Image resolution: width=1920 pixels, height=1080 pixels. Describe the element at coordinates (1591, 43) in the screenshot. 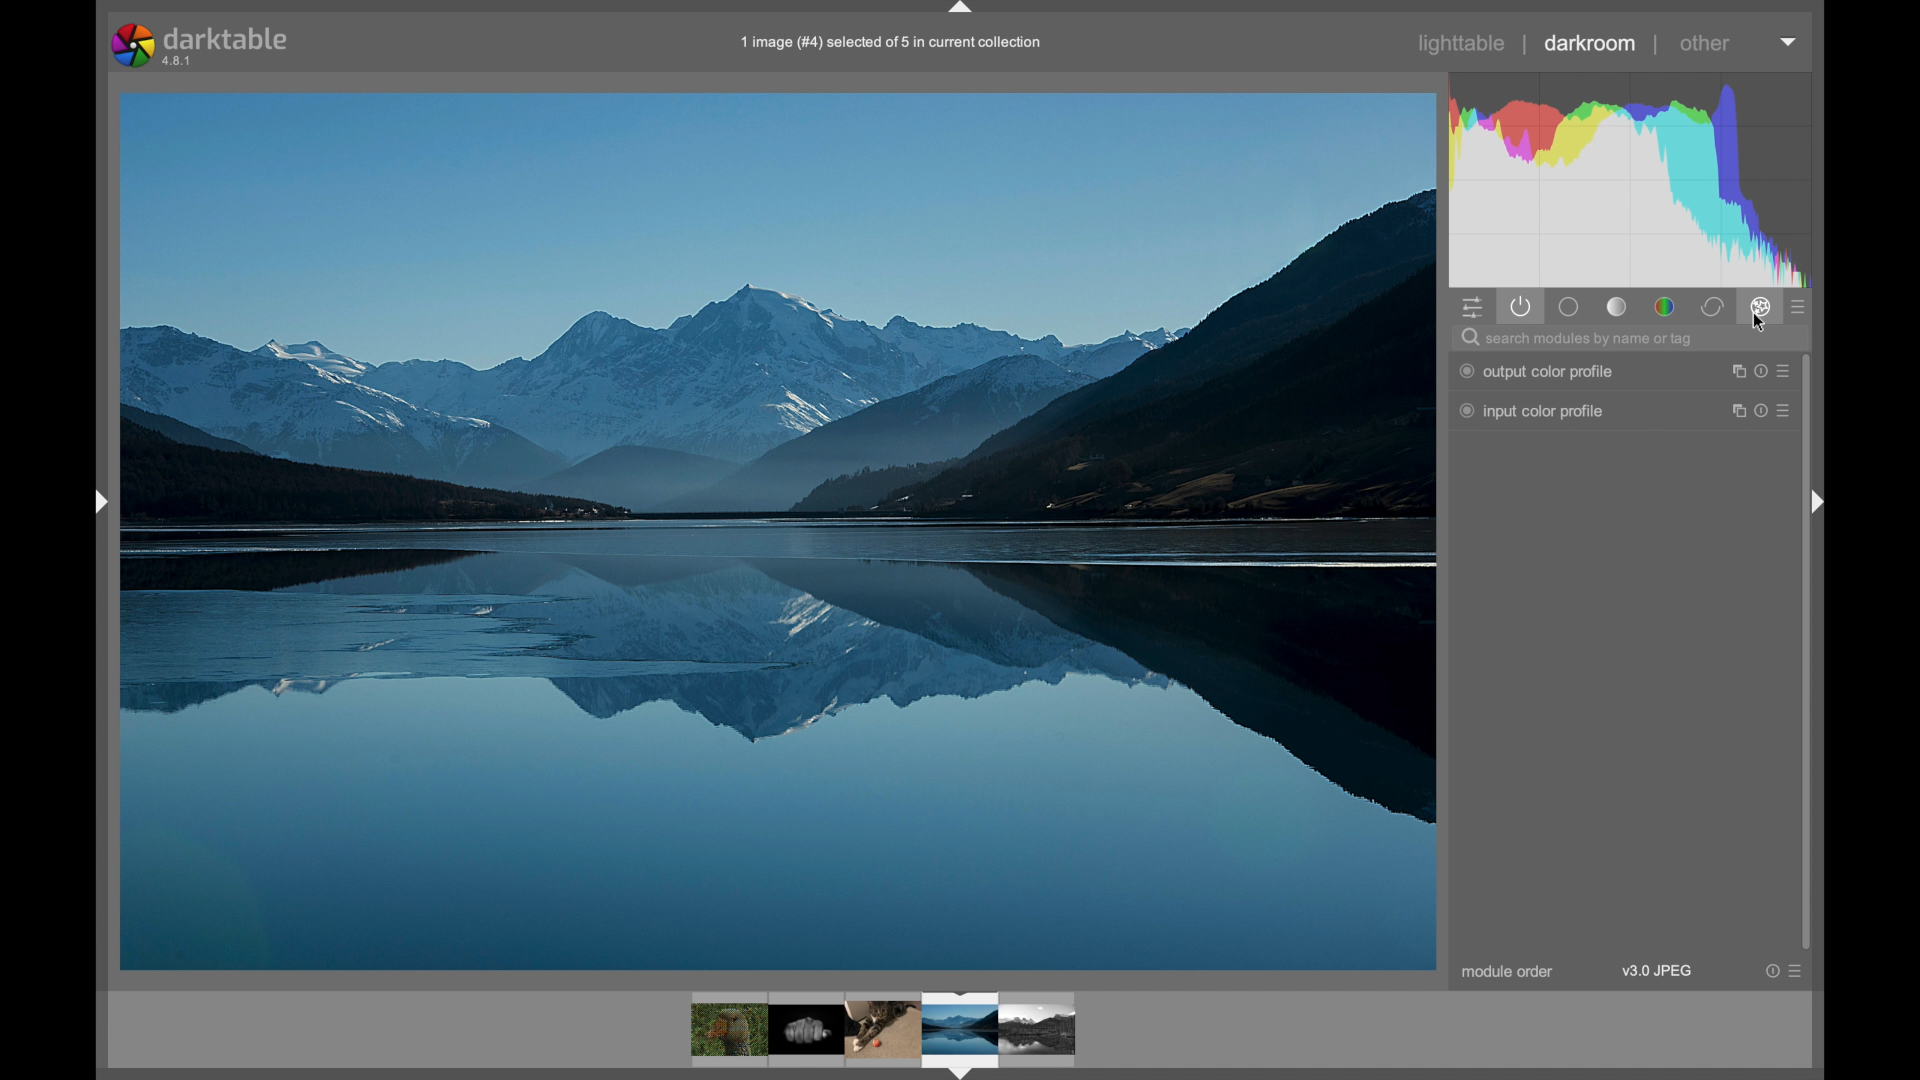

I see `darkroom` at that location.